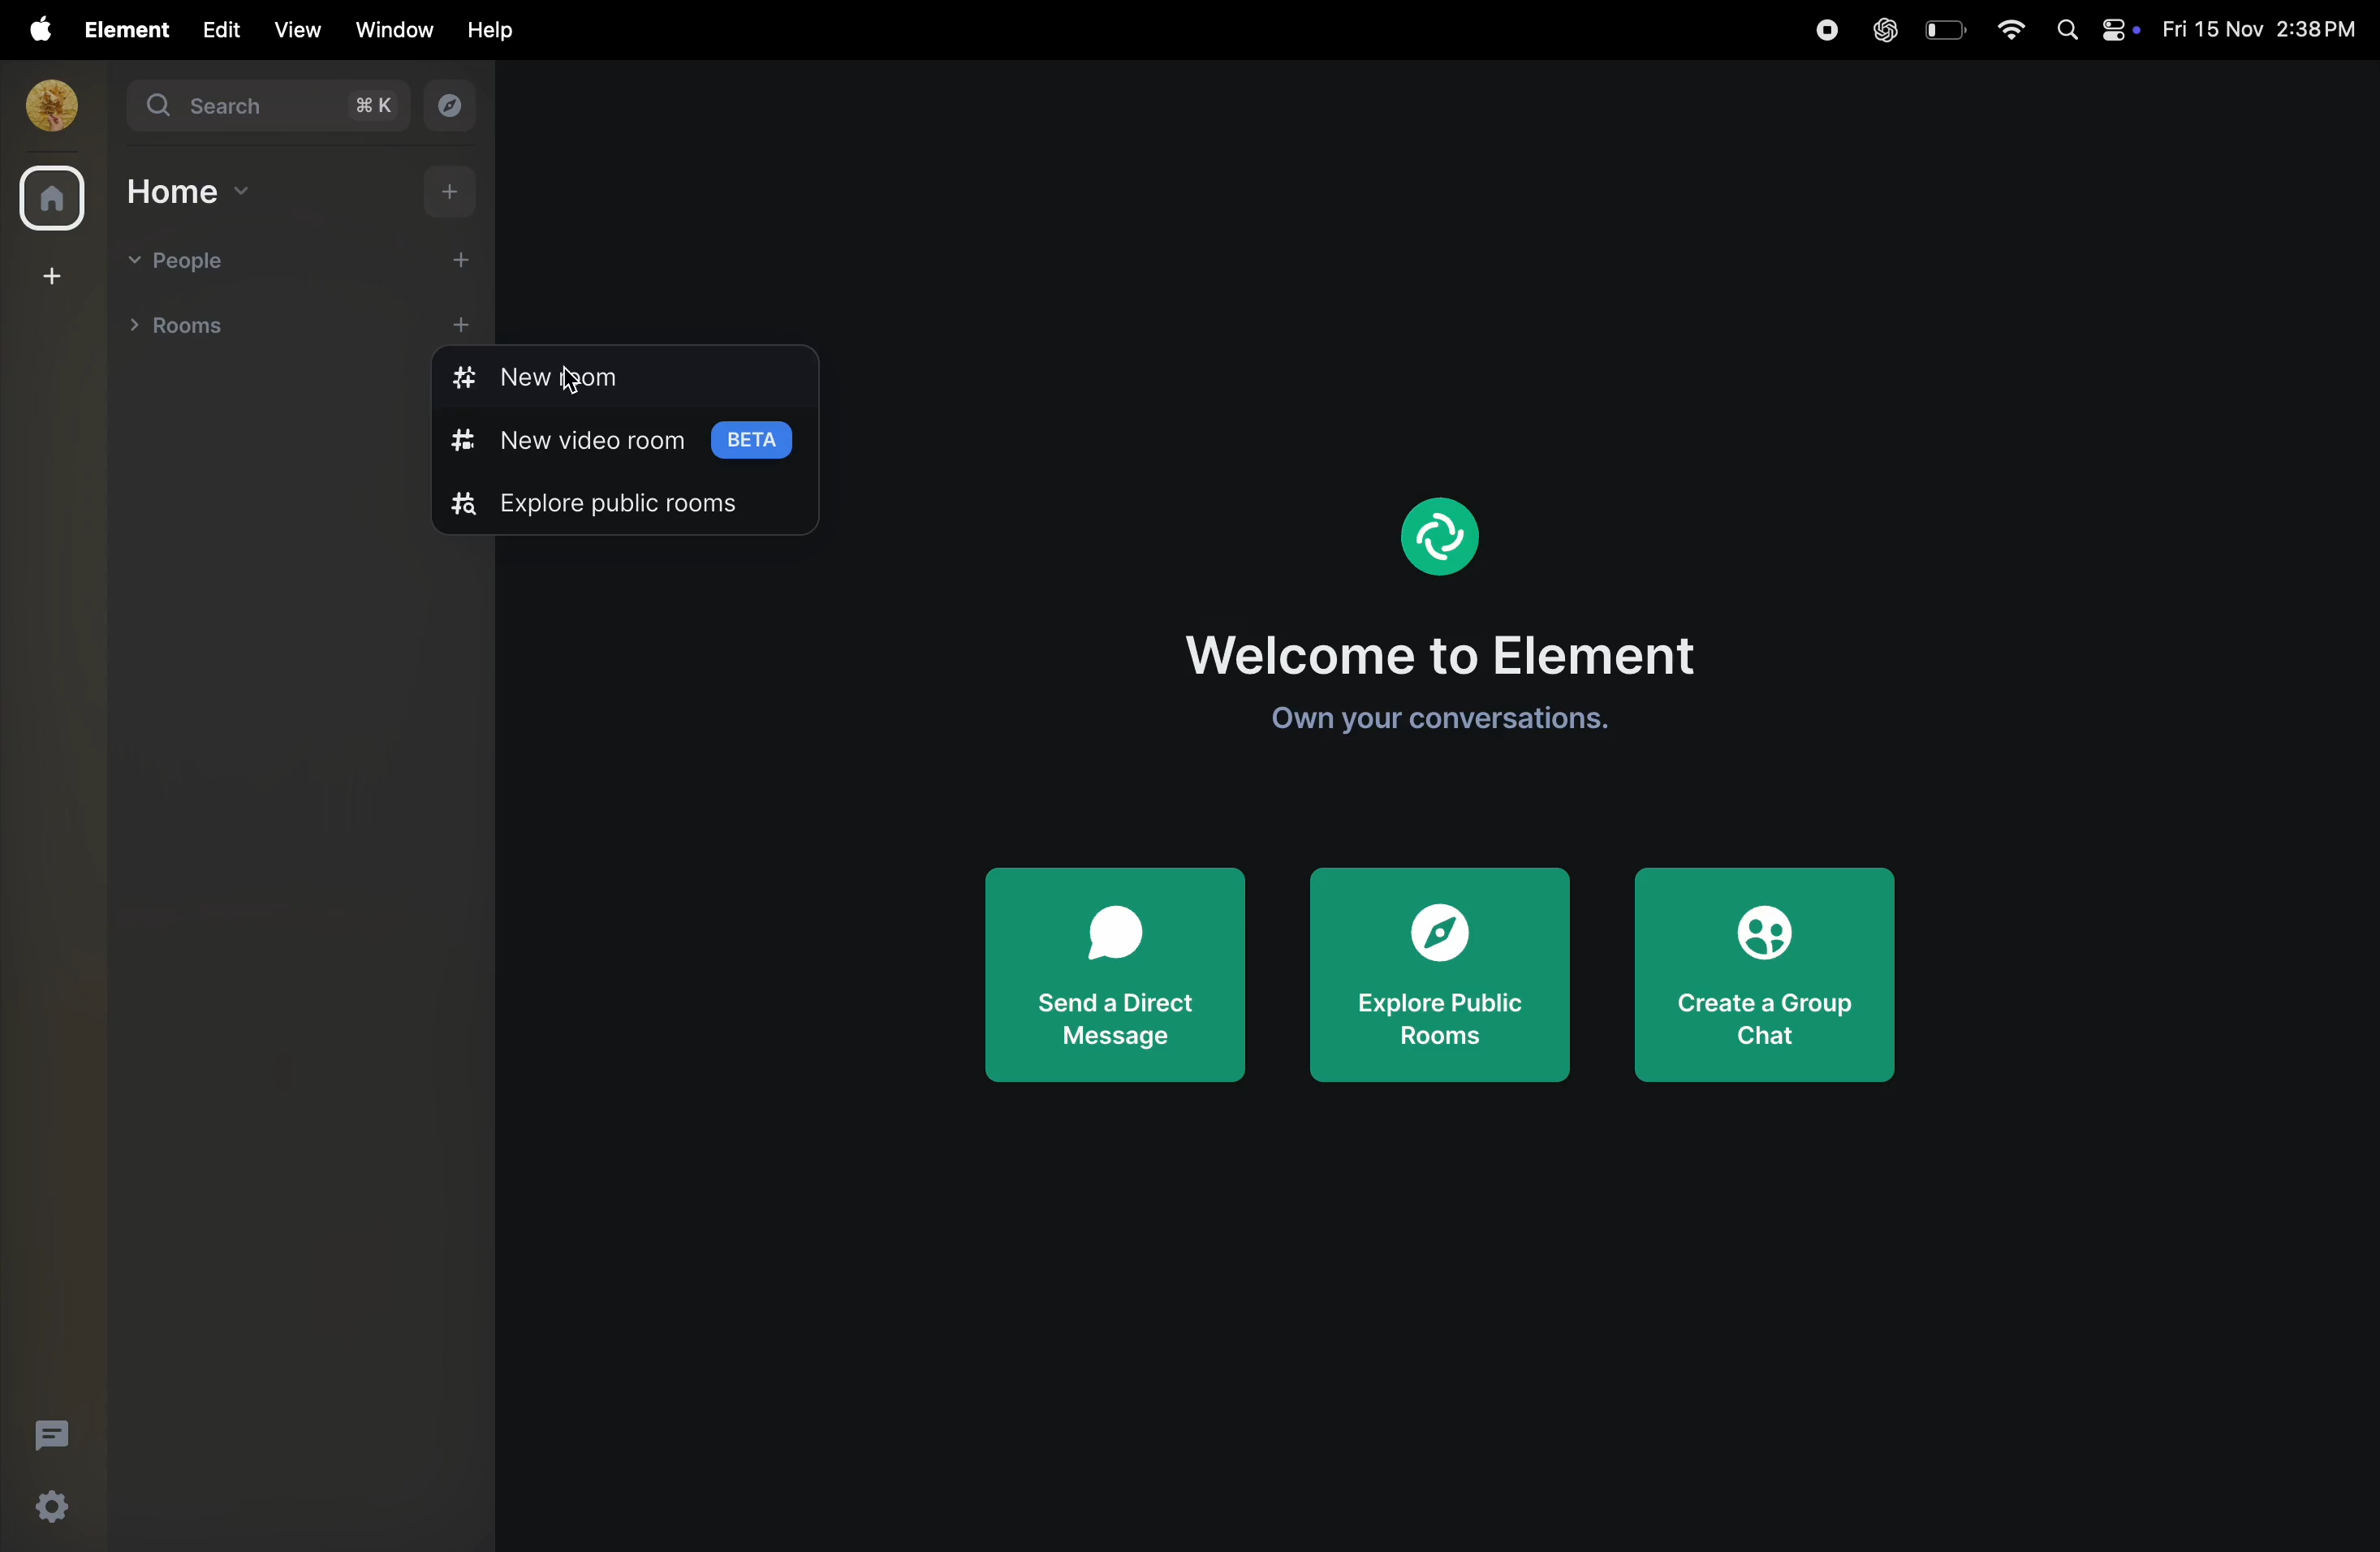 The width and height of the screenshot is (2380, 1552). I want to click on send direct meassage, so click(1115, 978).